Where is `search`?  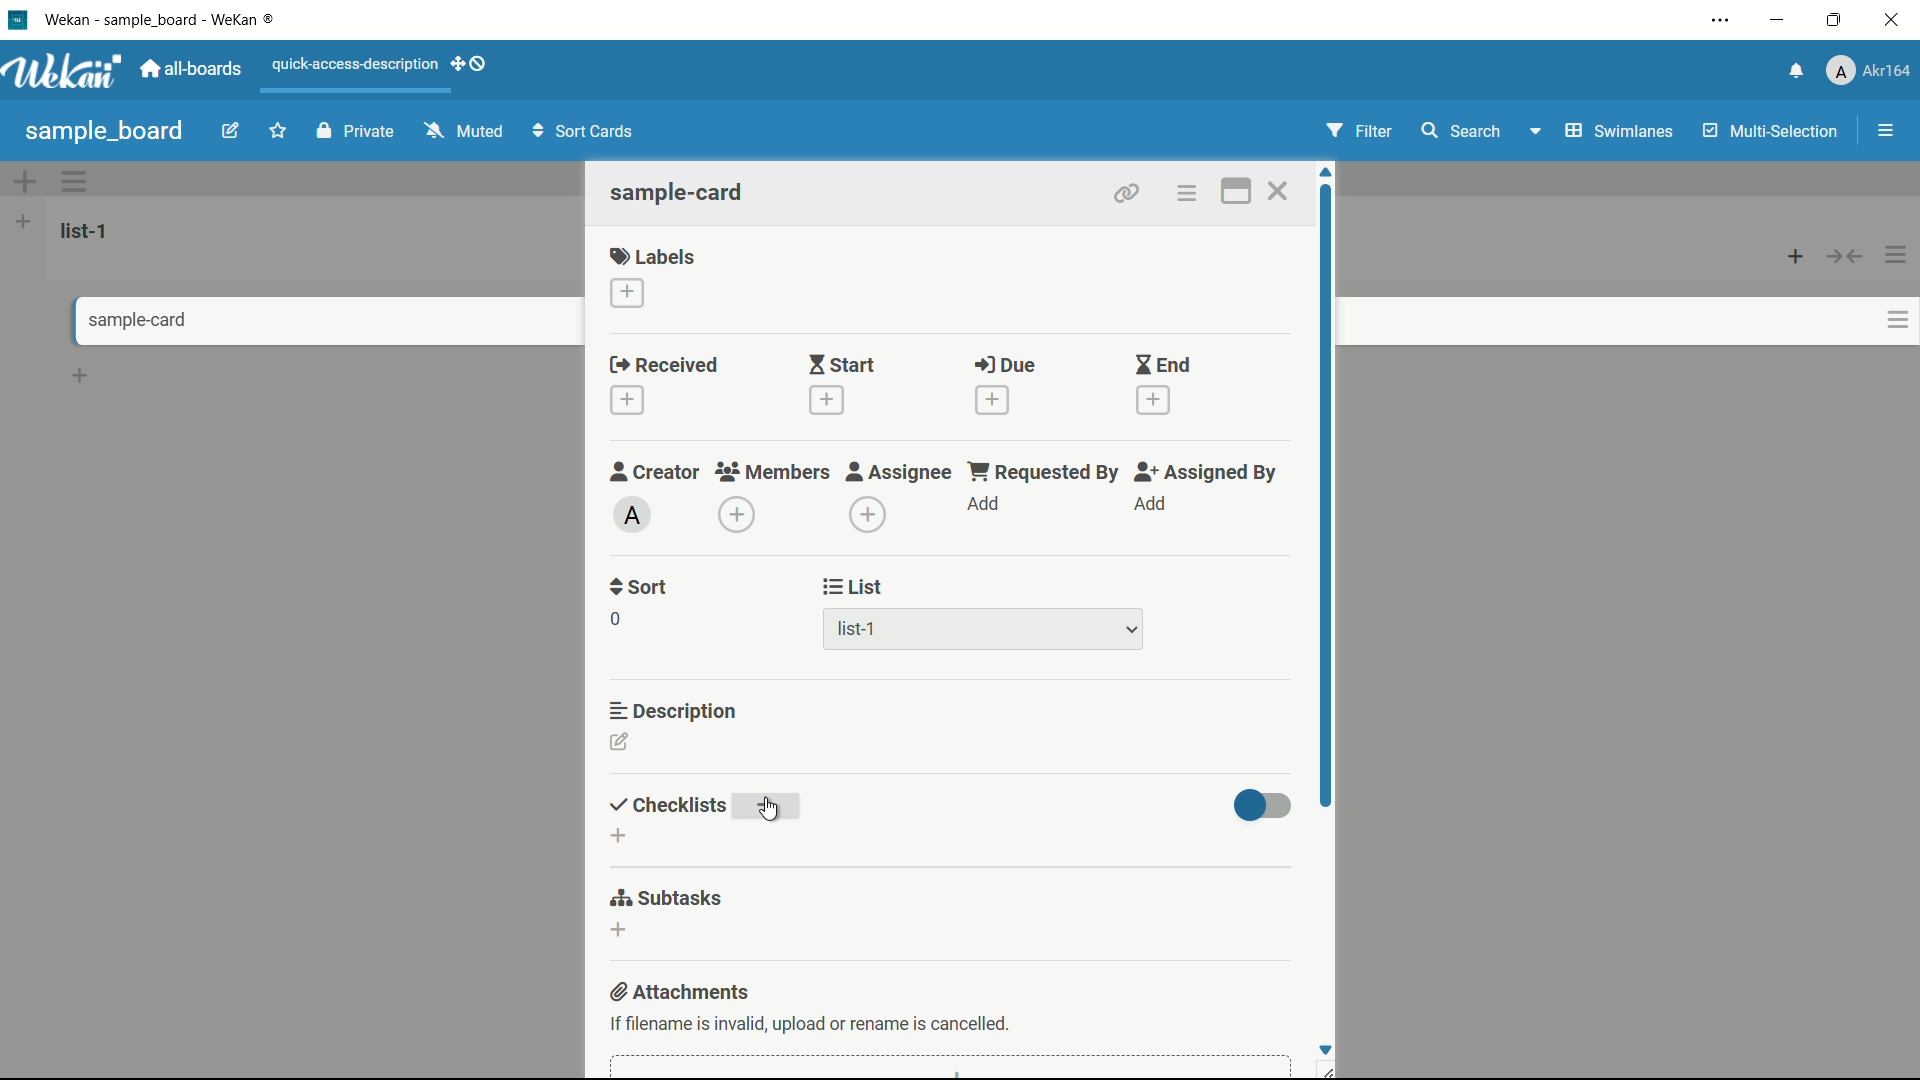 search is located at coordinates (1459, 131).